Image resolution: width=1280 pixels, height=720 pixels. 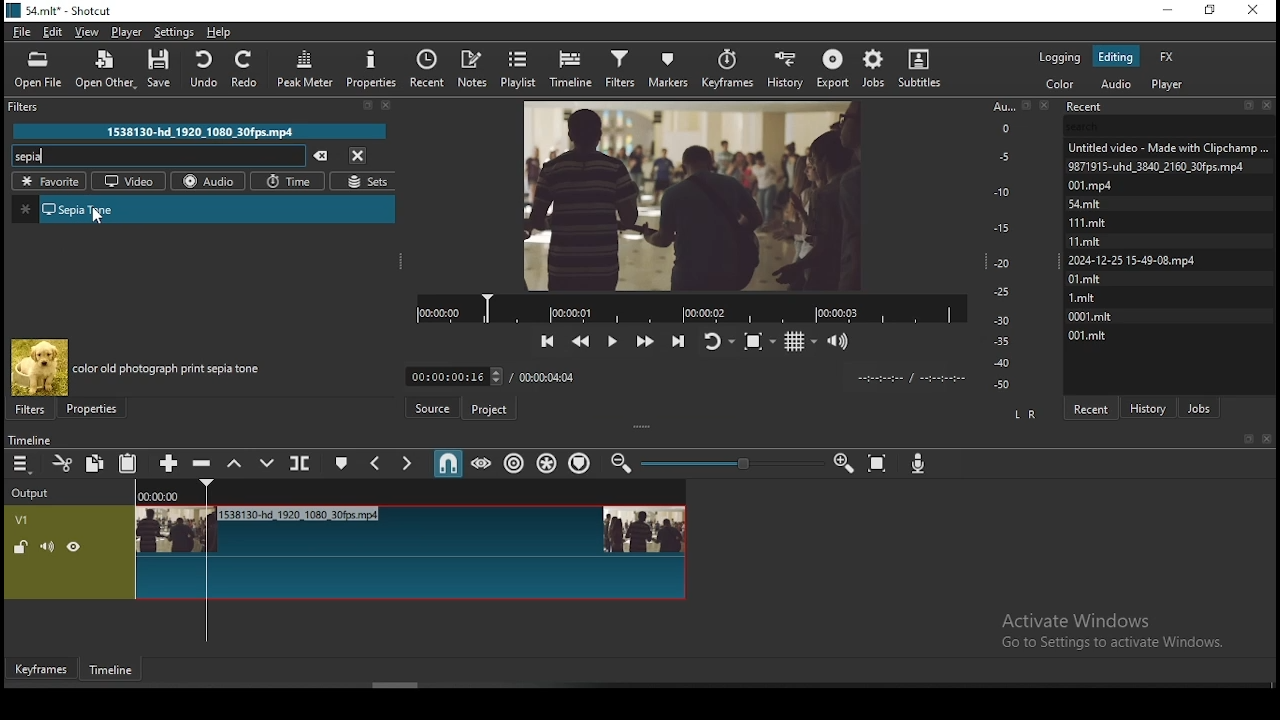 I want to click on ripple all tracks, so click(x=549, y=464).